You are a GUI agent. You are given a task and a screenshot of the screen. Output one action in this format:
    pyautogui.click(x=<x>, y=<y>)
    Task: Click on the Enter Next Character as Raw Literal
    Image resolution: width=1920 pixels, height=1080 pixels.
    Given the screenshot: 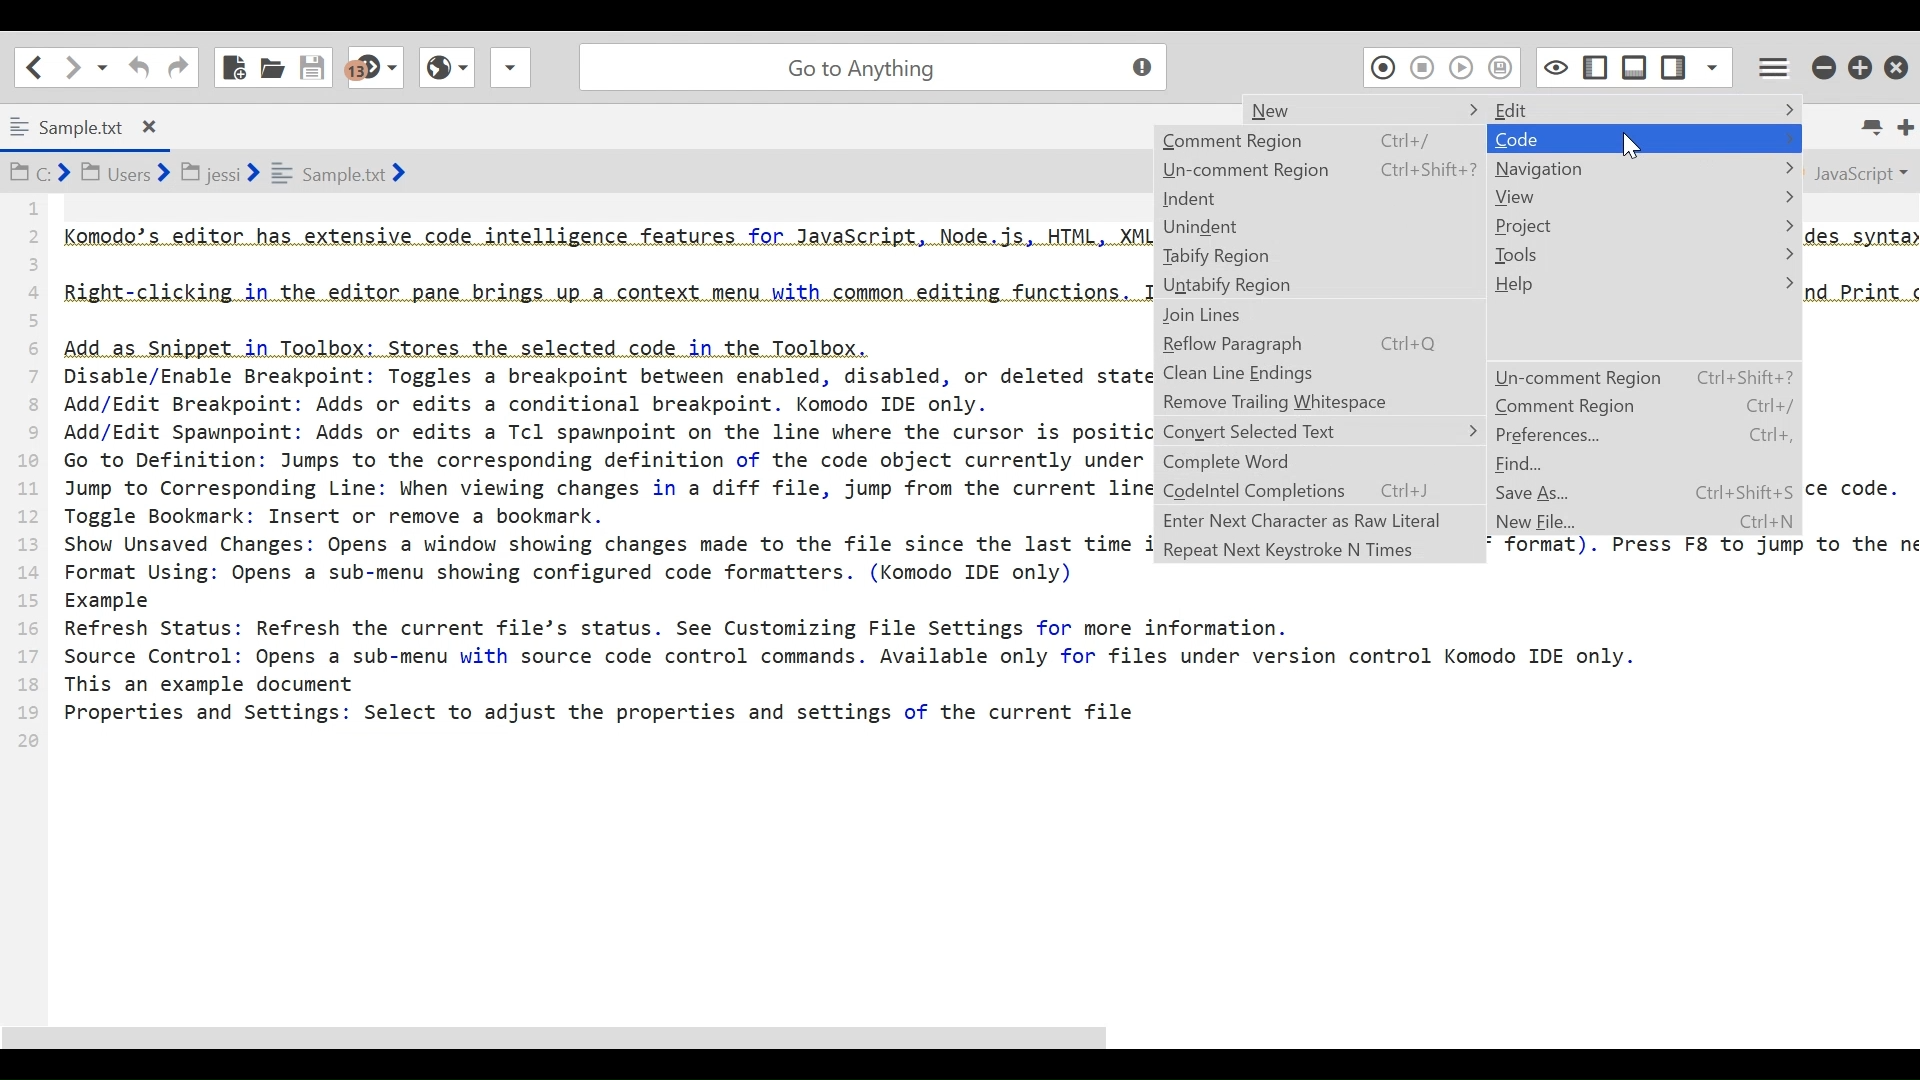 What is the action you would take?
    pyautogui.click(x=1318, y=520)
    